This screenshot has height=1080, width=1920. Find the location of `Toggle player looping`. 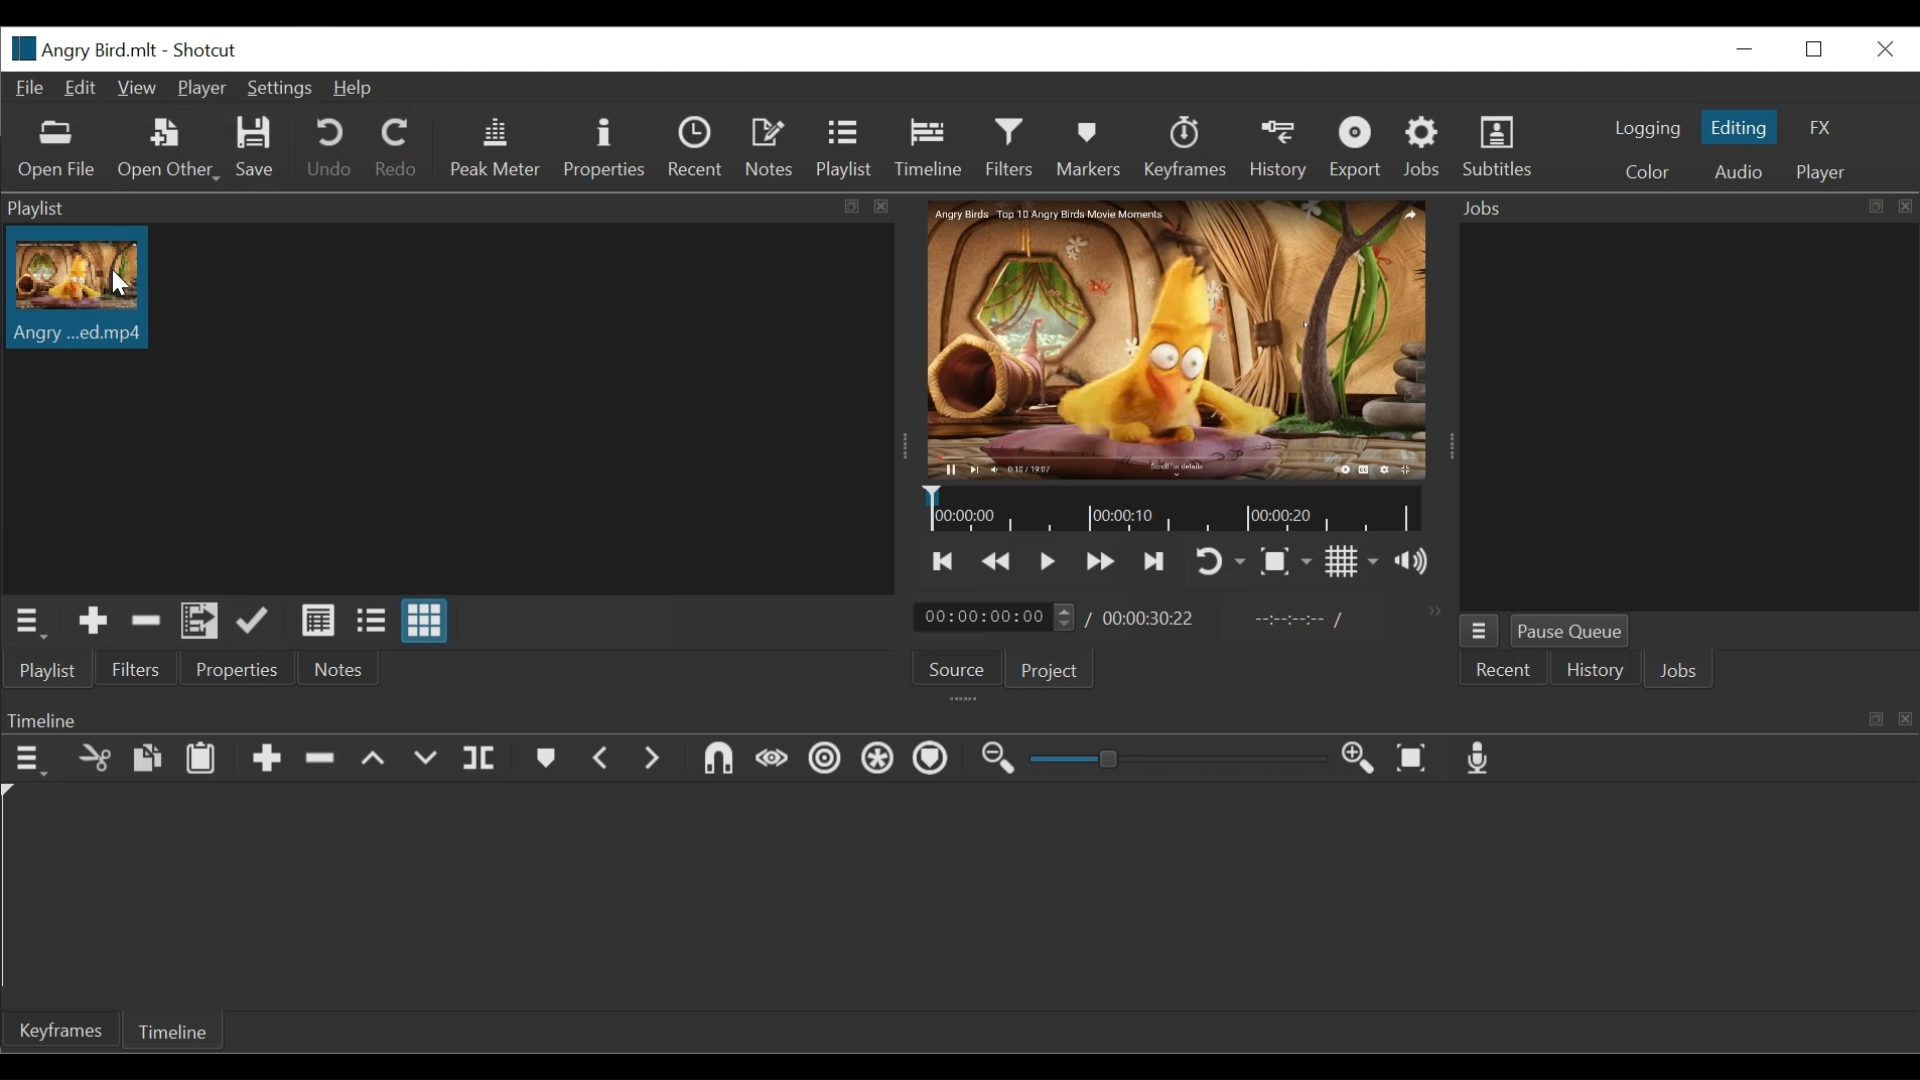

Toggle player looping is located at coordinates (1220, 563).